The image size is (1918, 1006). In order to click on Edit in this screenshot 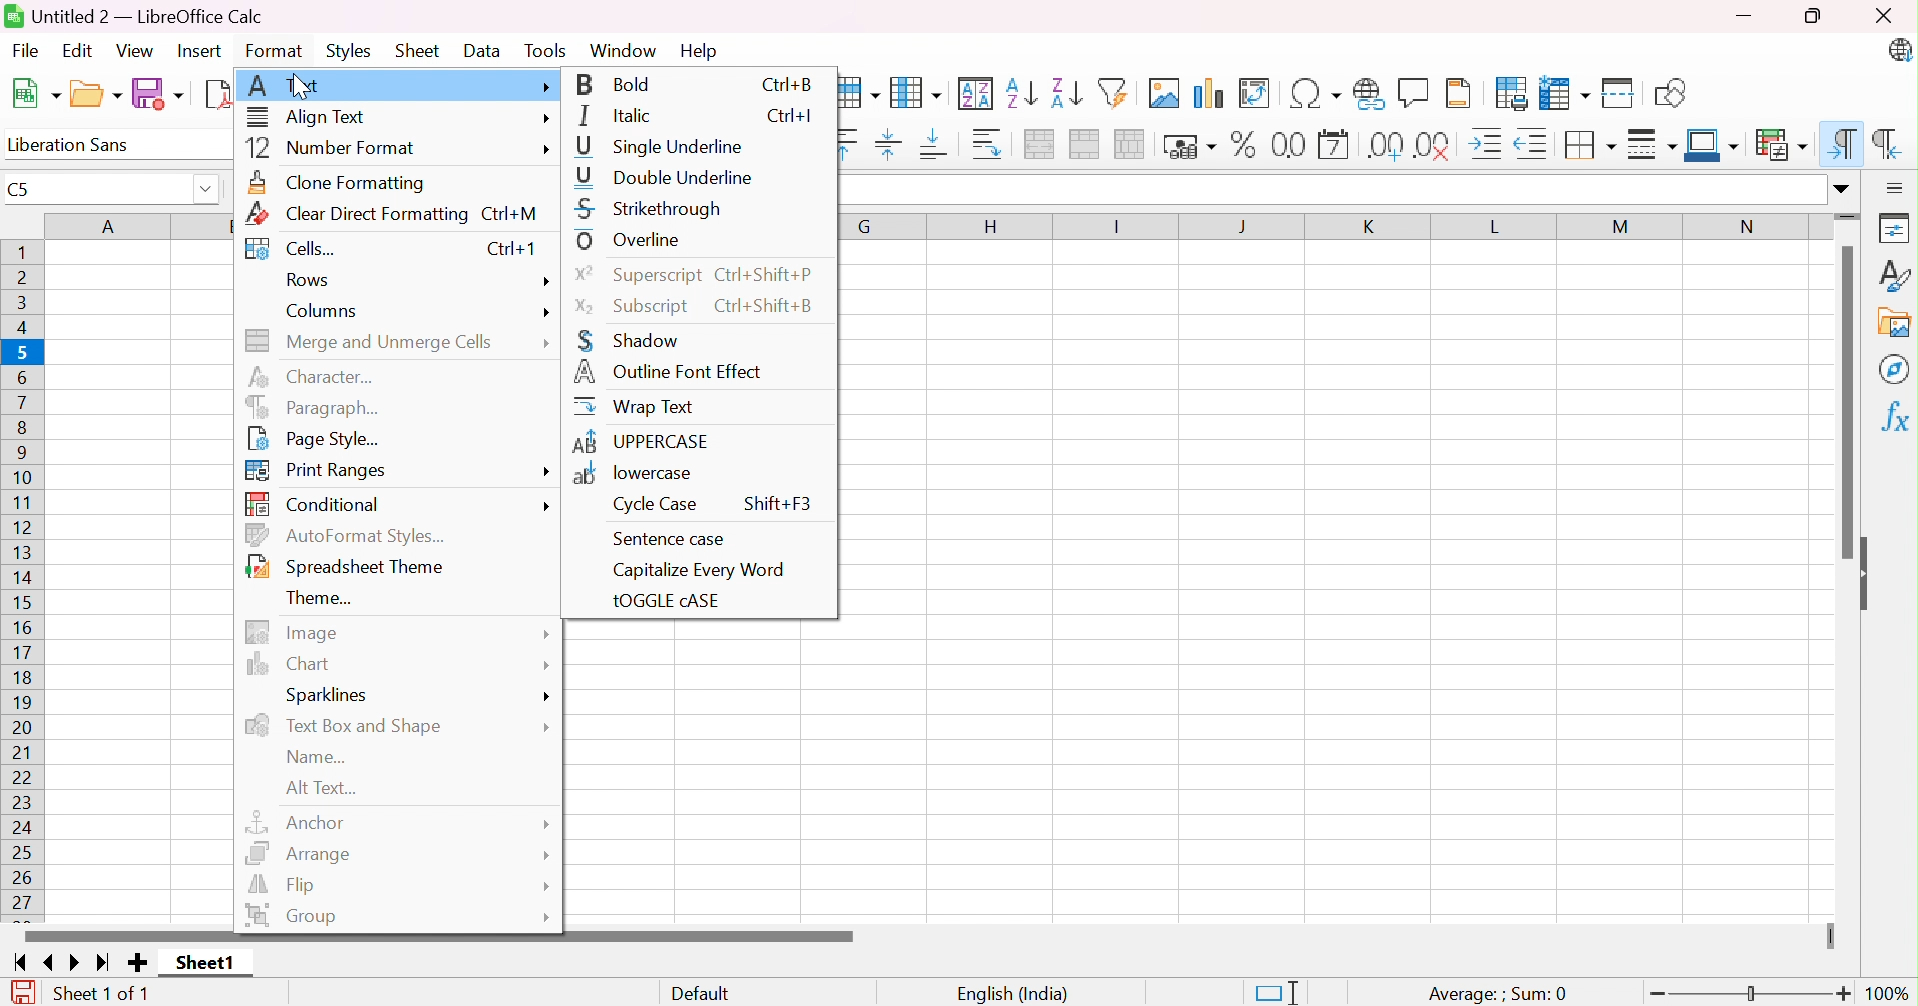, I will do `click(86, 52)`.